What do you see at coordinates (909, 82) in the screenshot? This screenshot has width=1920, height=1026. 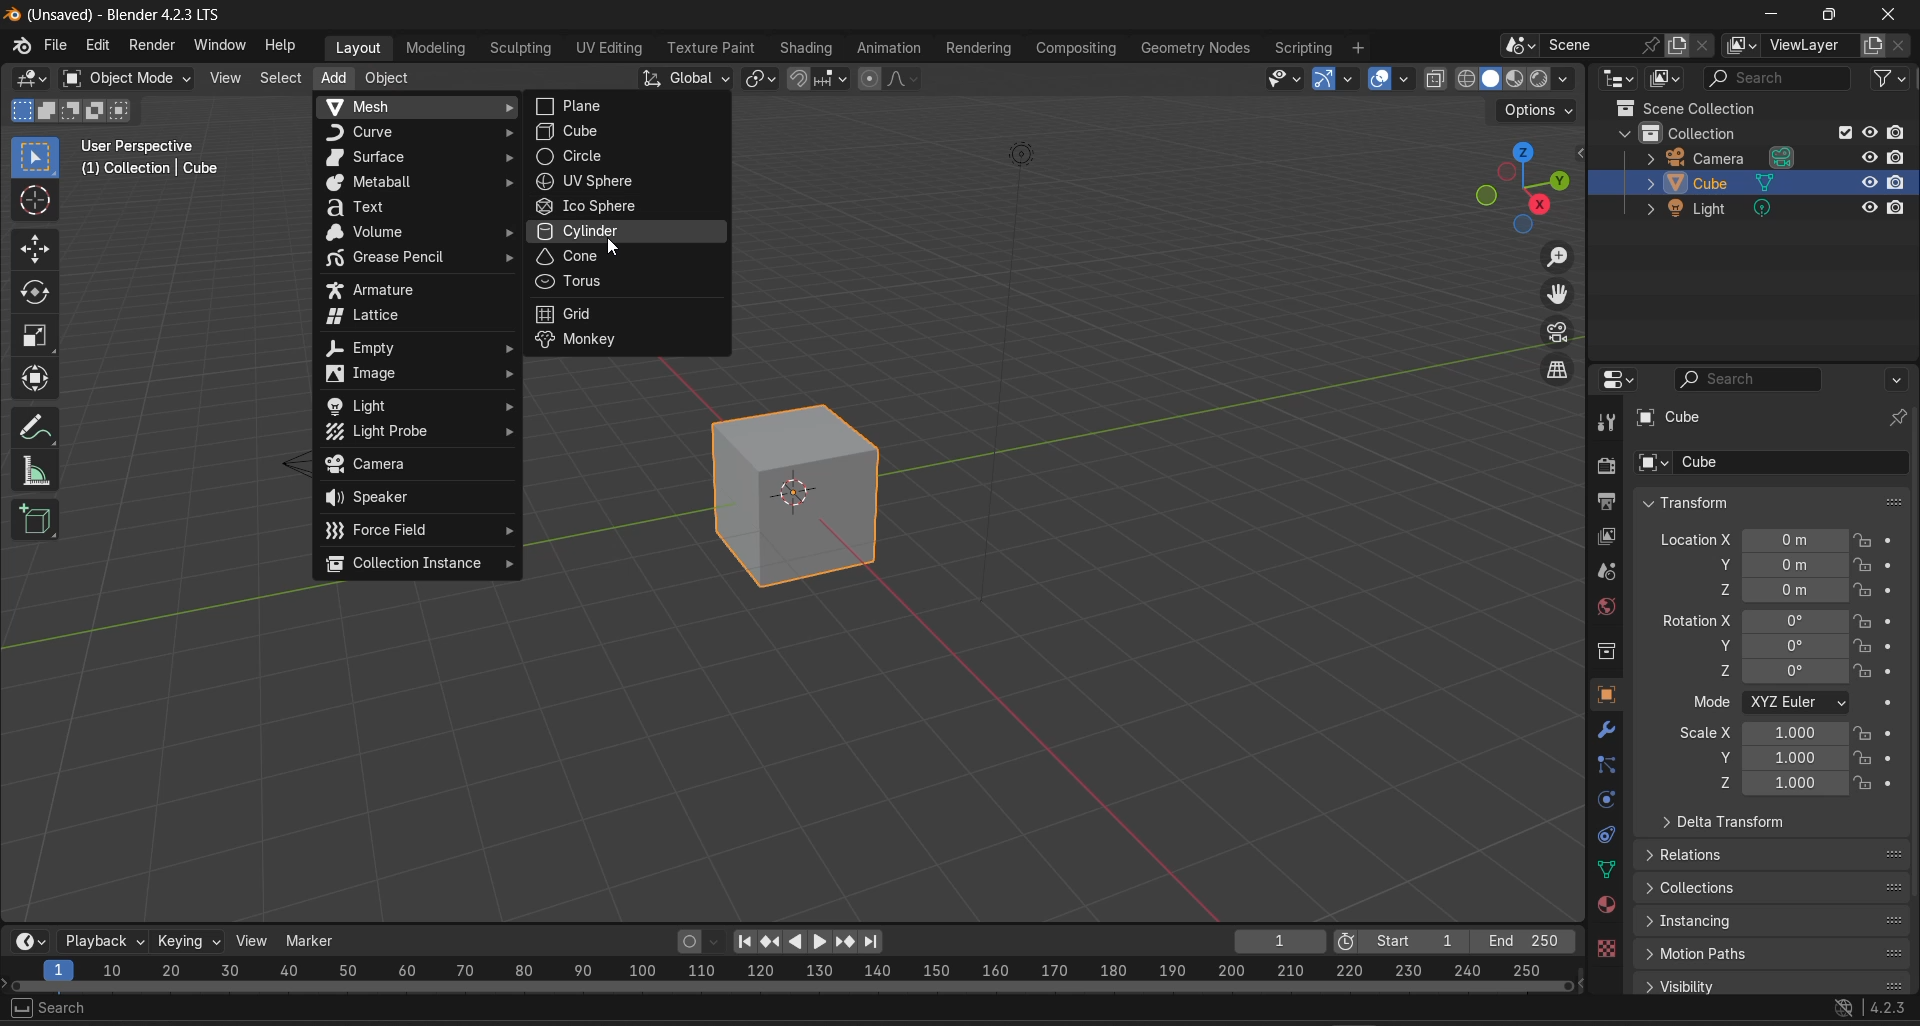 I see `proportional editing fall off` at bounding box center [909, 82].